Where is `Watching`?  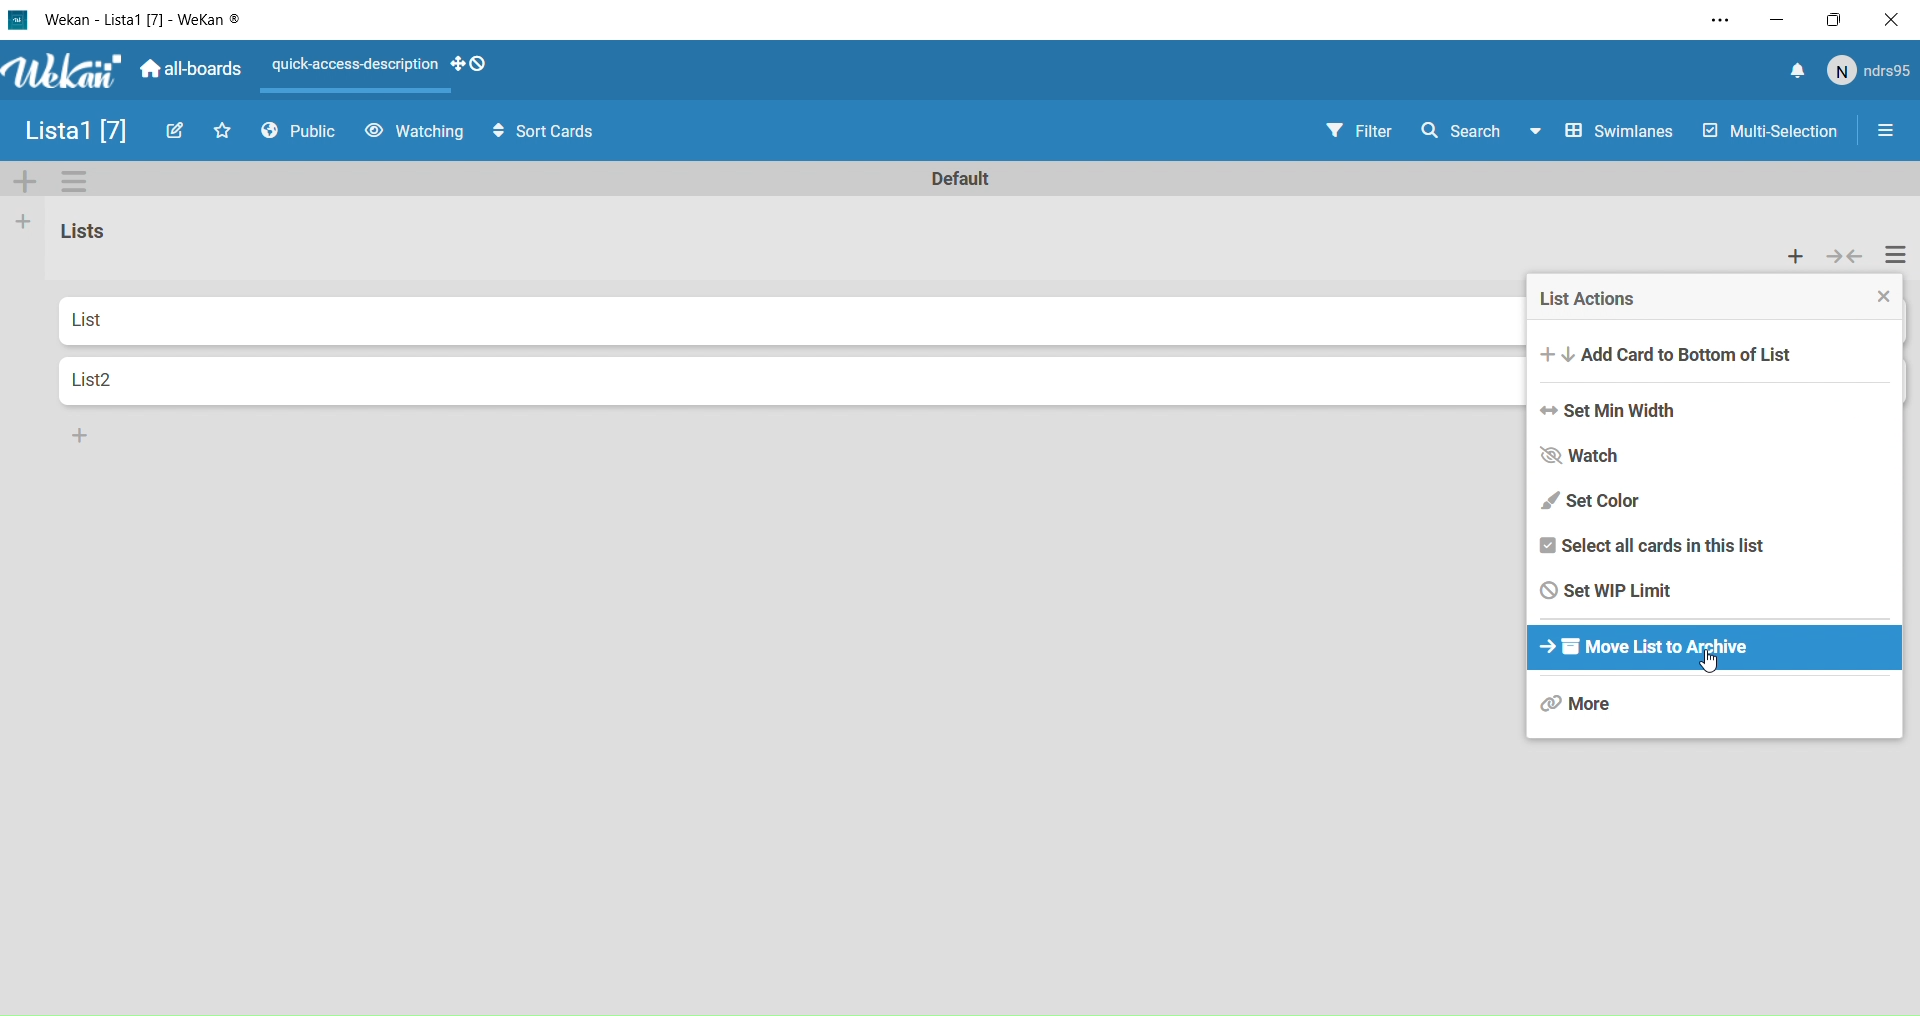
Watching is located at coordinates (416, 132).